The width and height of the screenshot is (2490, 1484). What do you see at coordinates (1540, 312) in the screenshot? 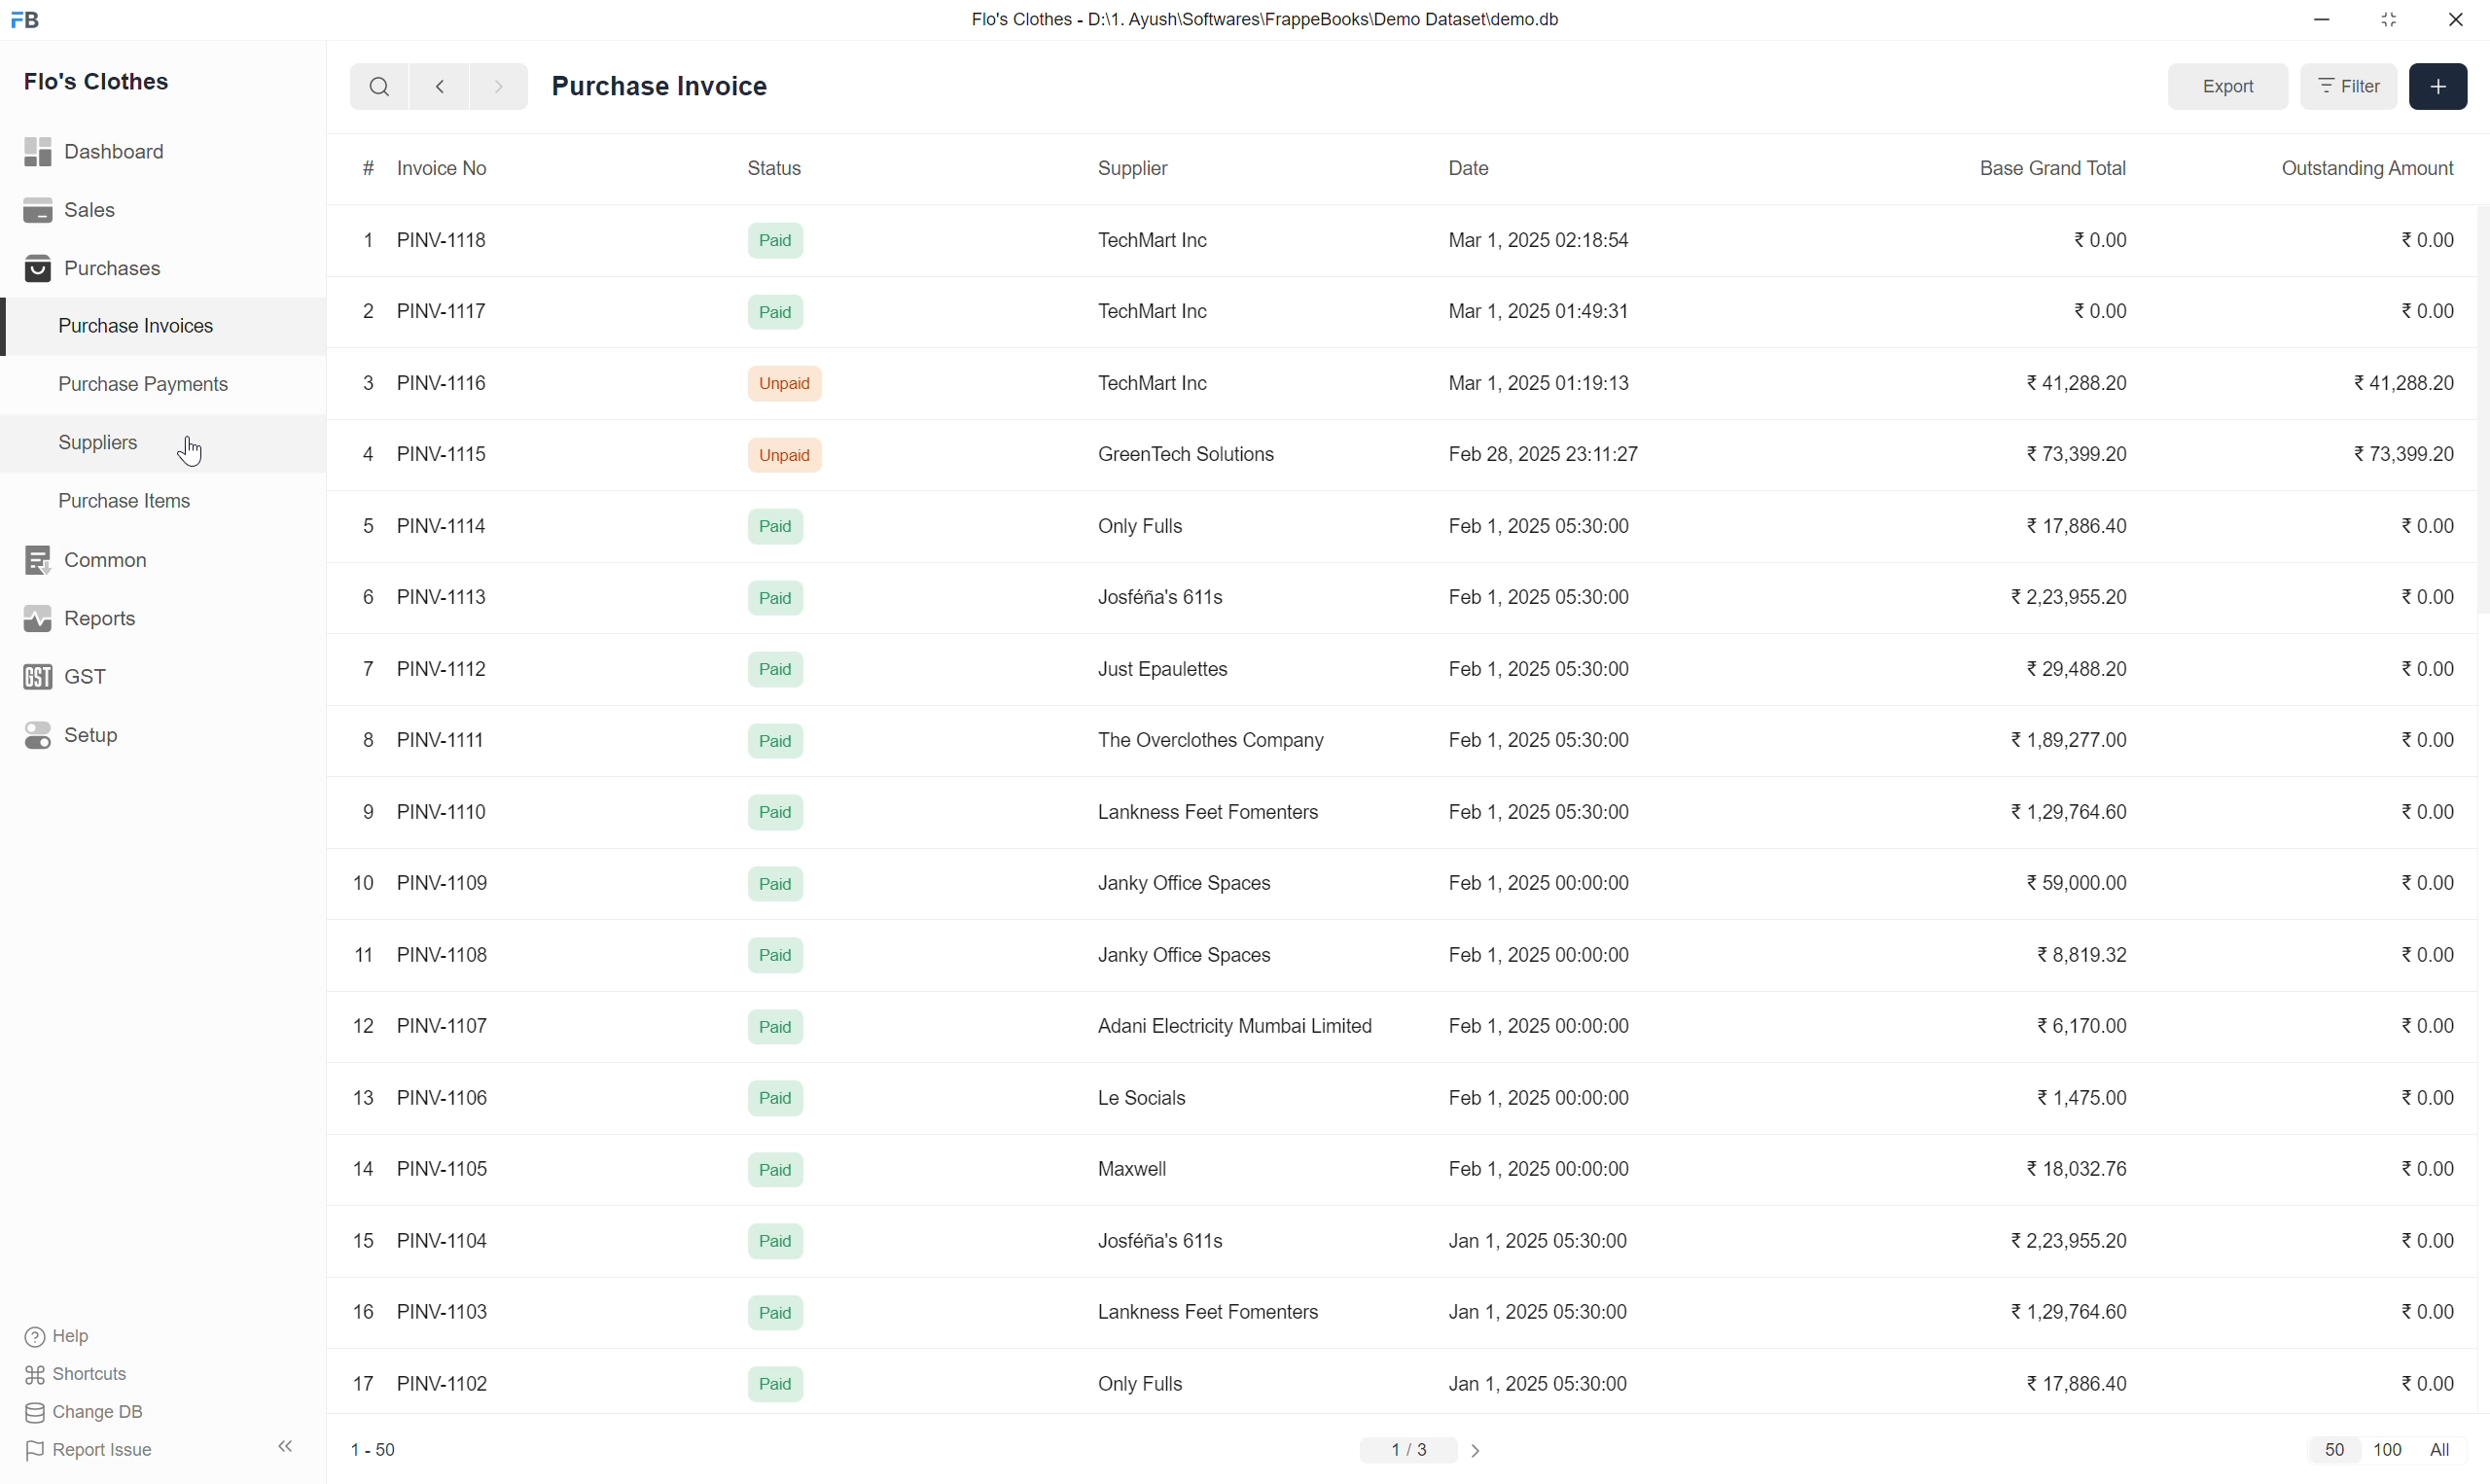
I see `Mar 1, 2025 01:49:31` at bounding box center [1540, 312].